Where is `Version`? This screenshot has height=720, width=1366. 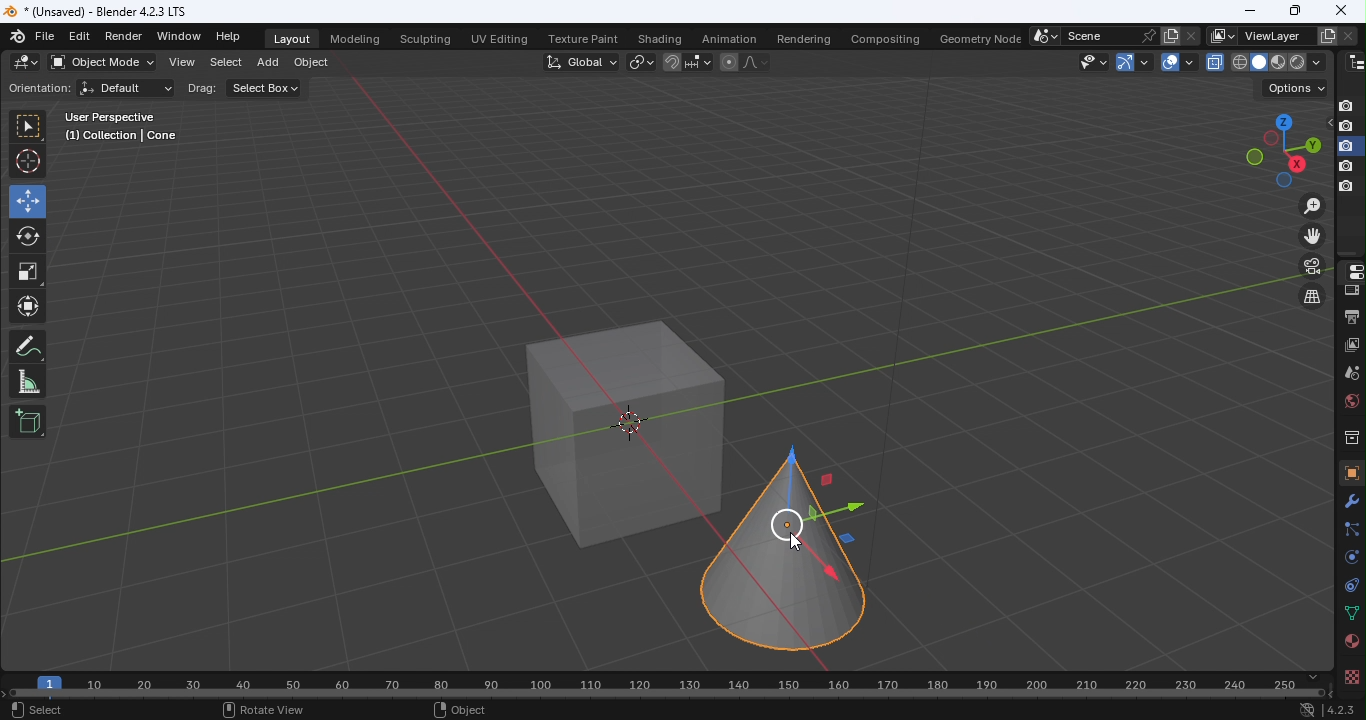 Version is located at coordinates (1342, 711).